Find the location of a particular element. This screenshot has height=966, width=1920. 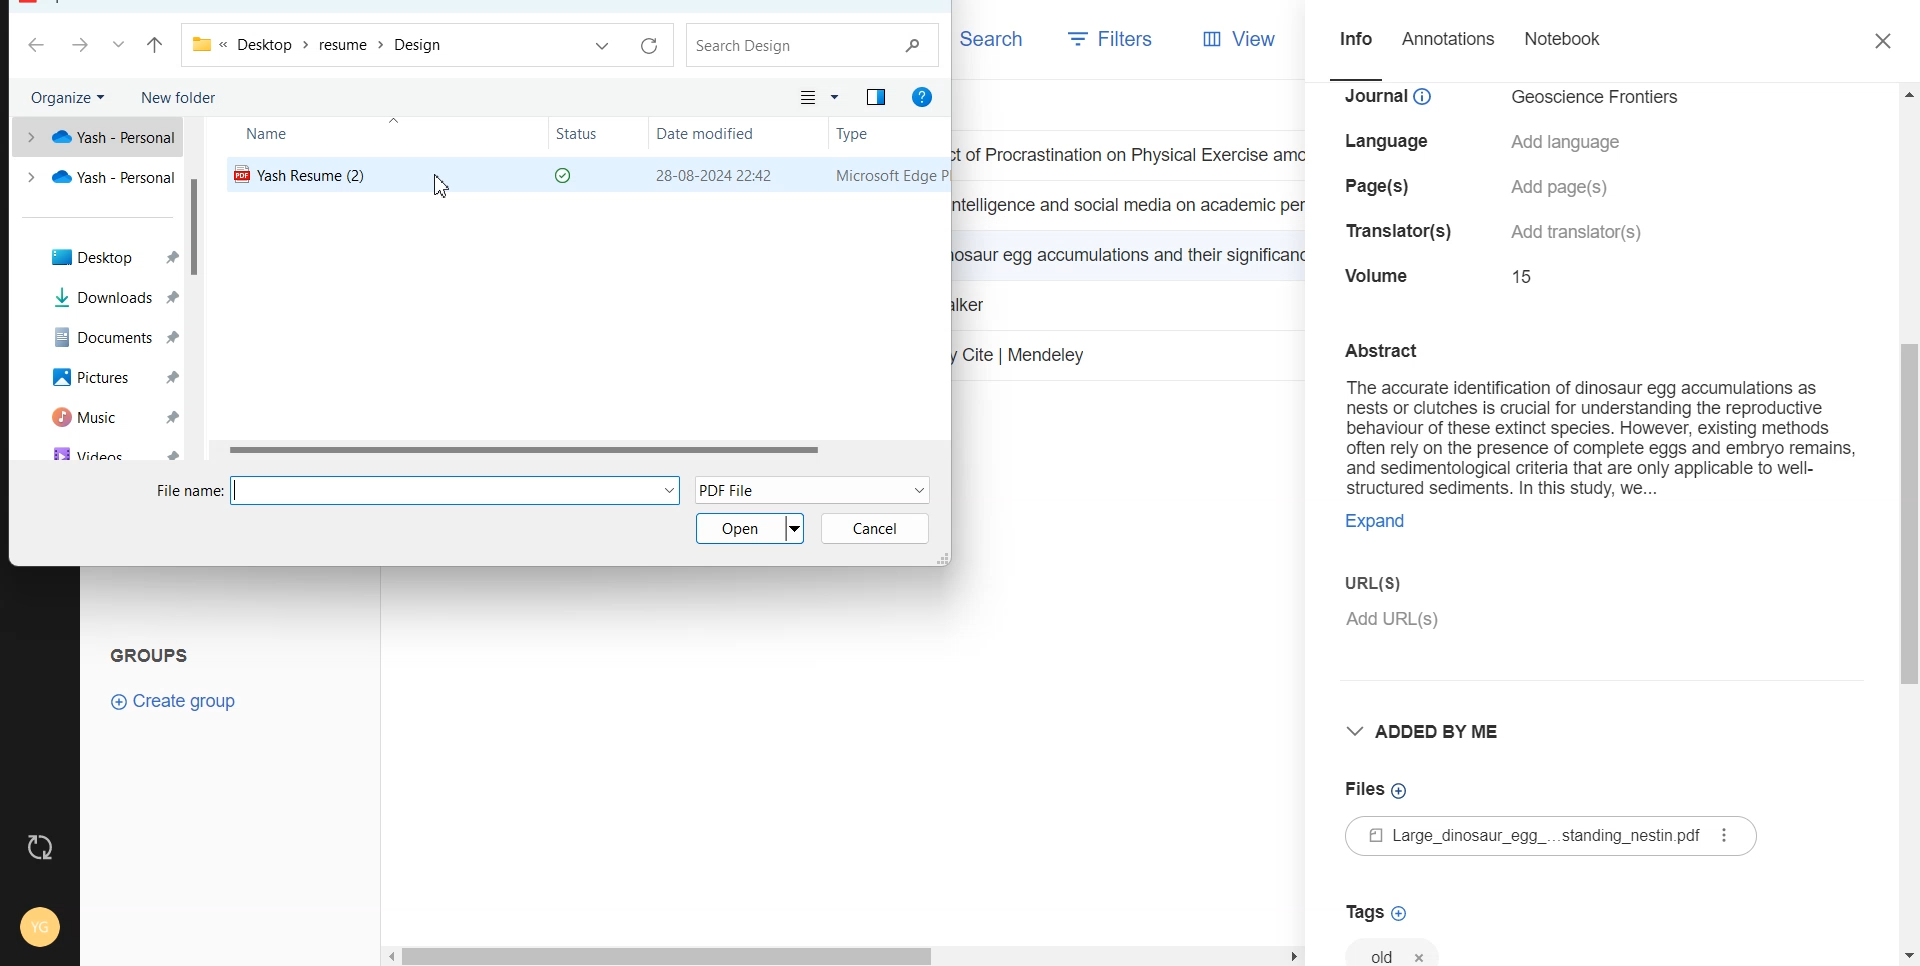

details is located at coordinates (1394, 142).